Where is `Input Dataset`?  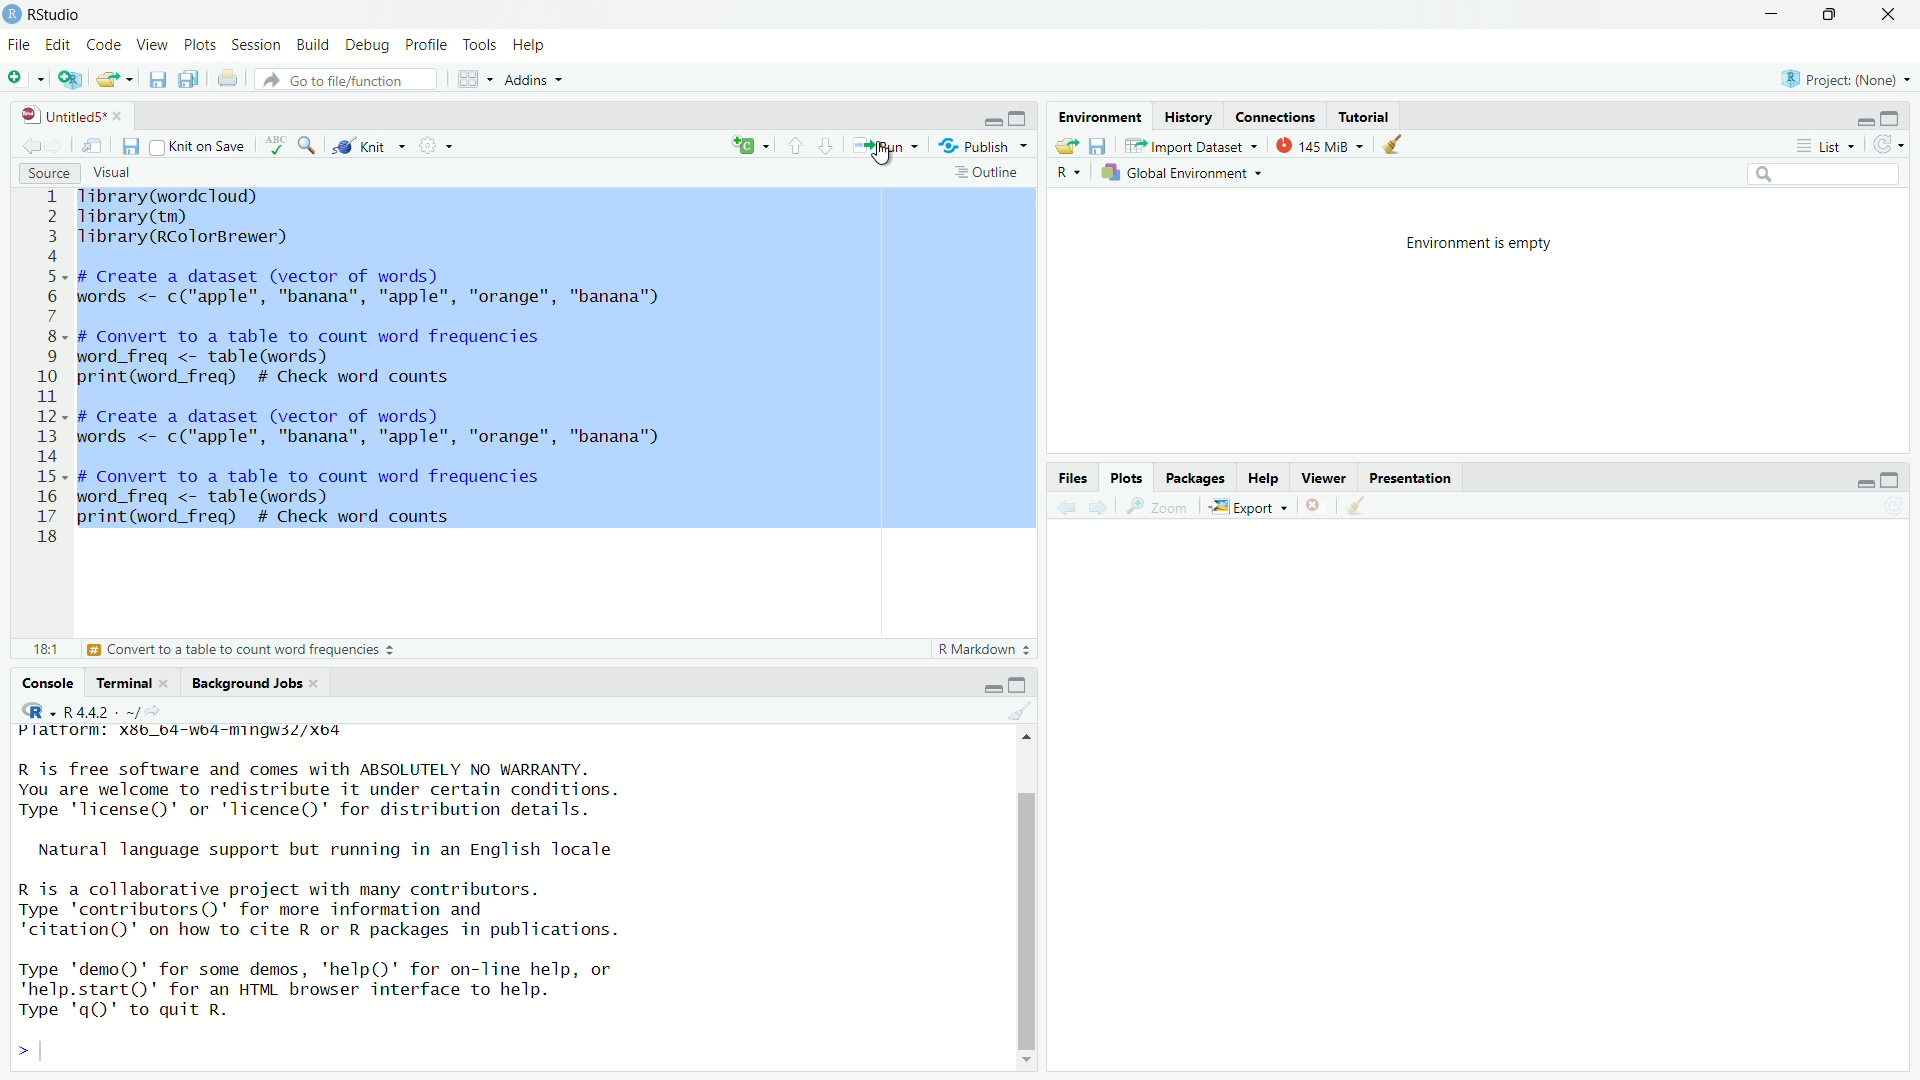 Input Dataset is located at coordinates (1193, 148).